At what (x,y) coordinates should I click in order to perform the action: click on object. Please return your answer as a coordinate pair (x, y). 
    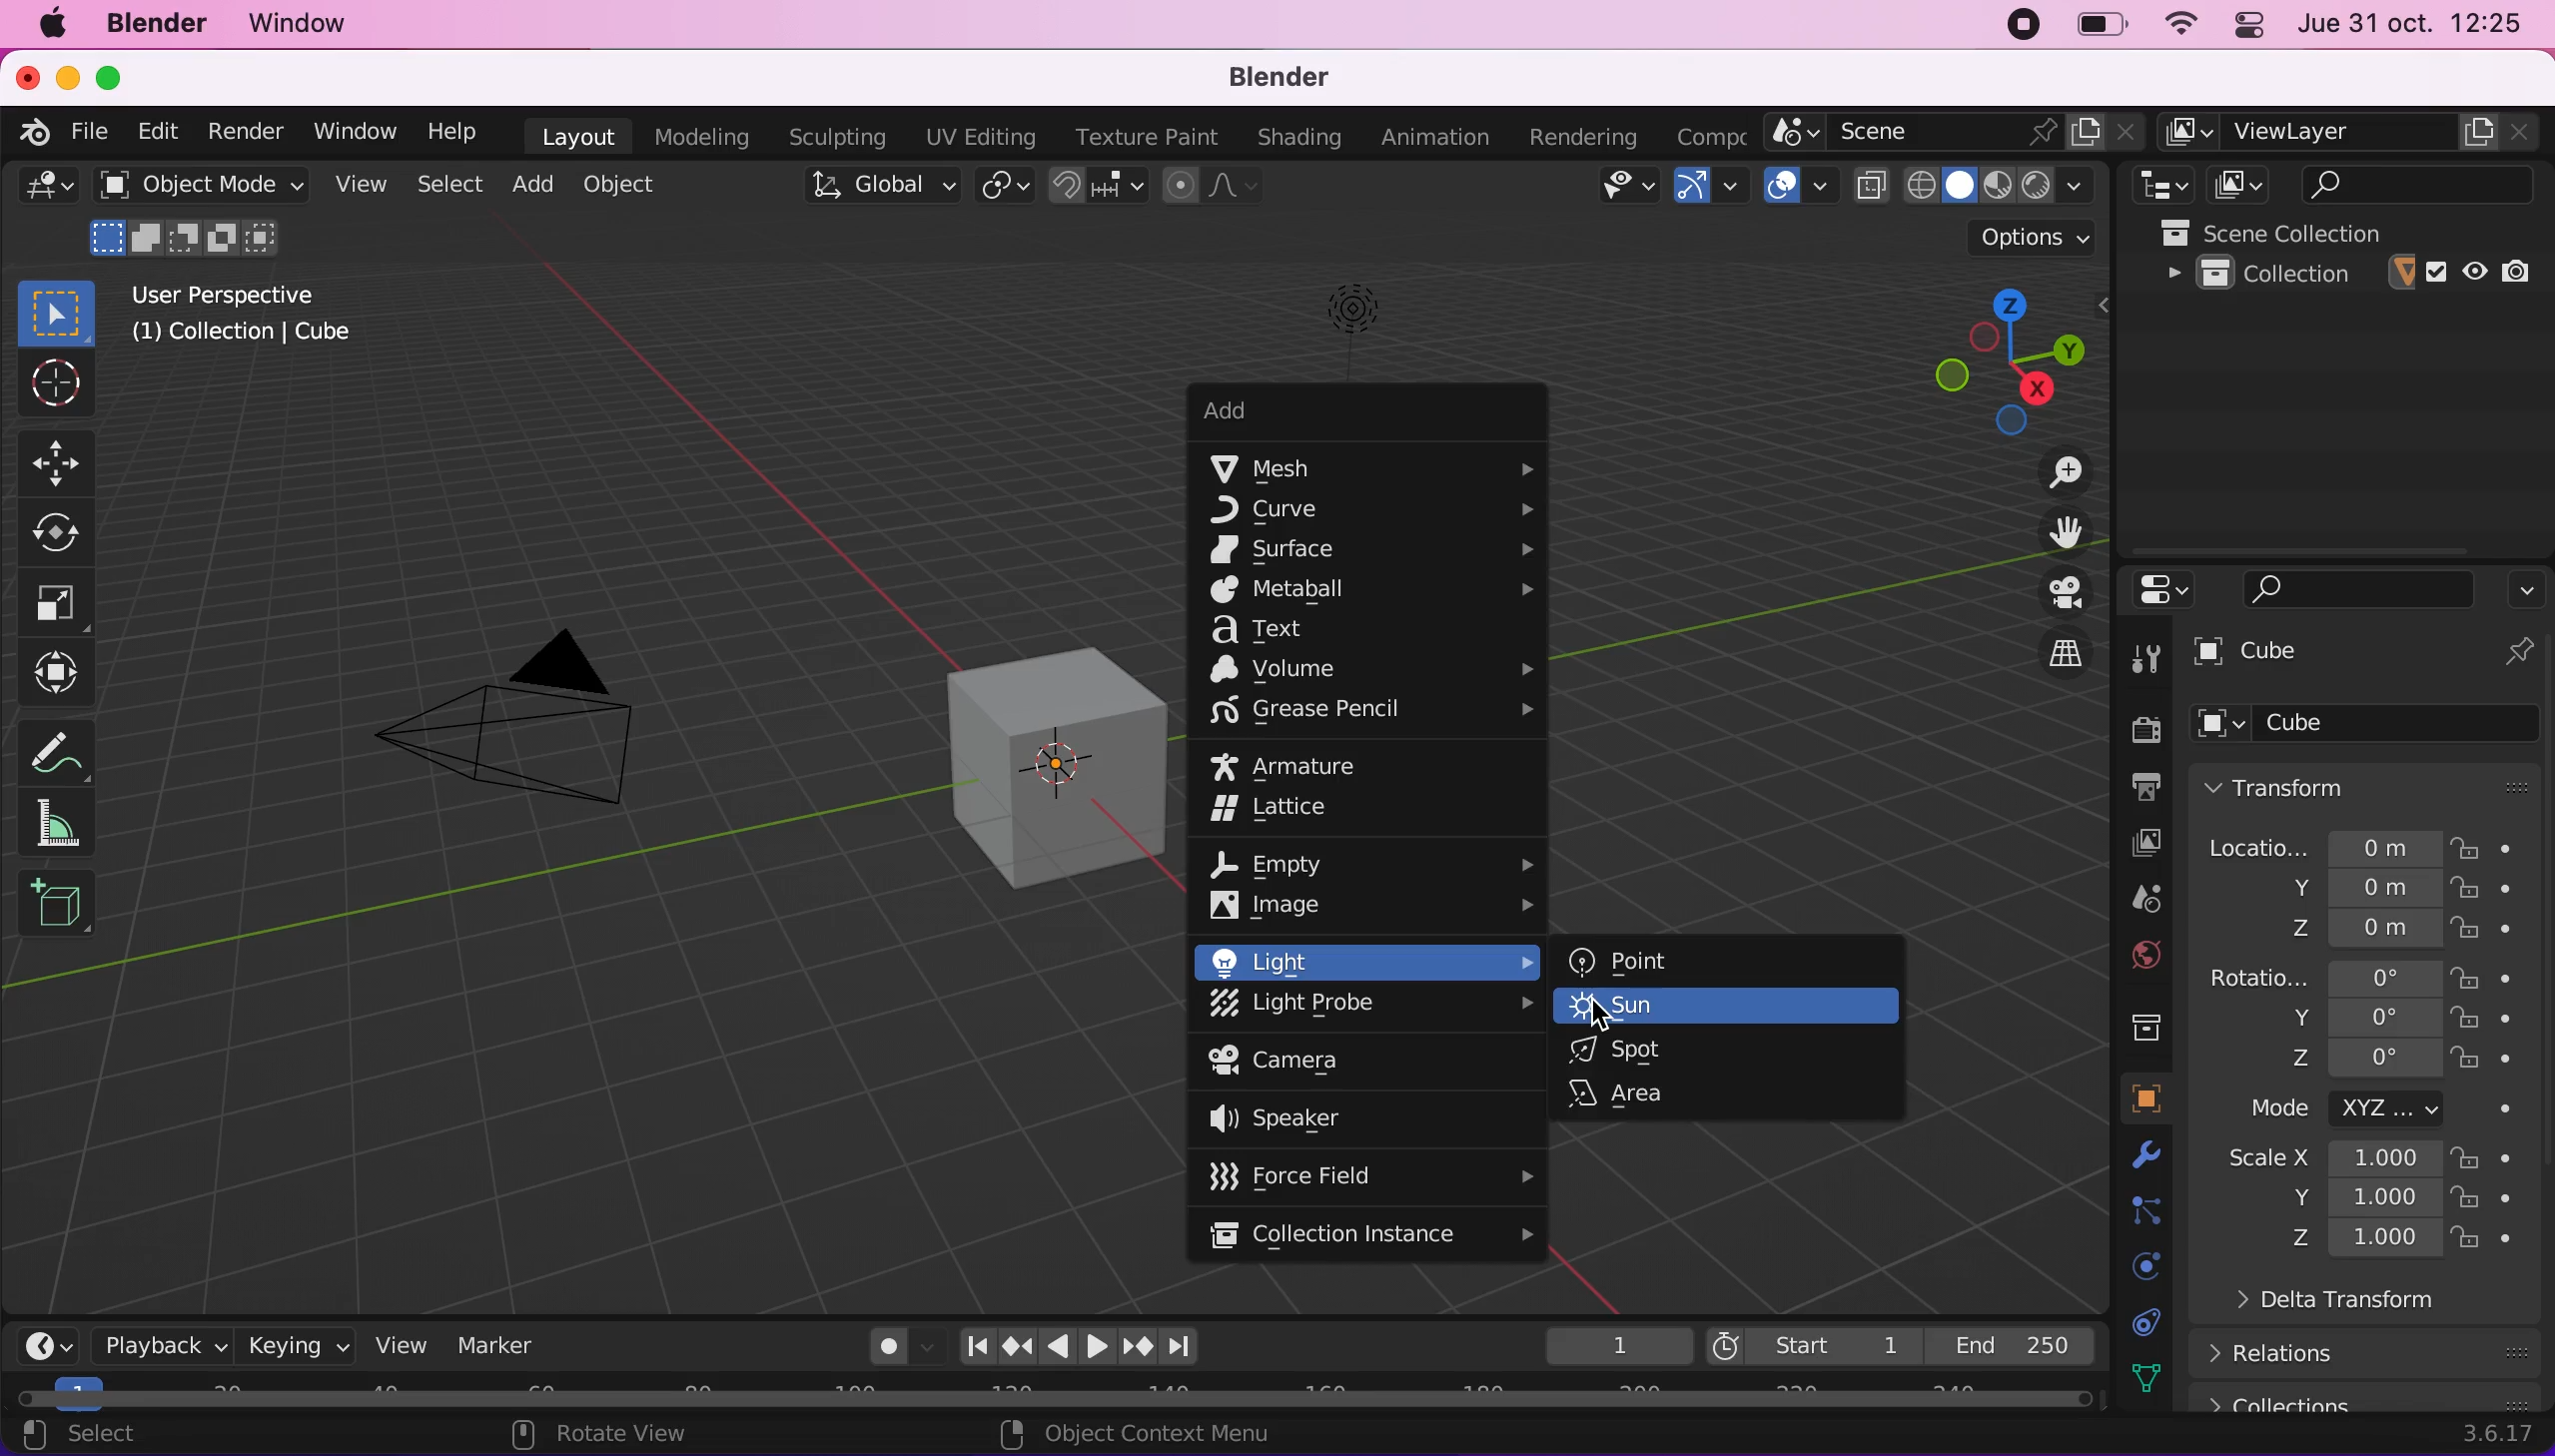
    Looking at the image, I should click on (2130, 1098).